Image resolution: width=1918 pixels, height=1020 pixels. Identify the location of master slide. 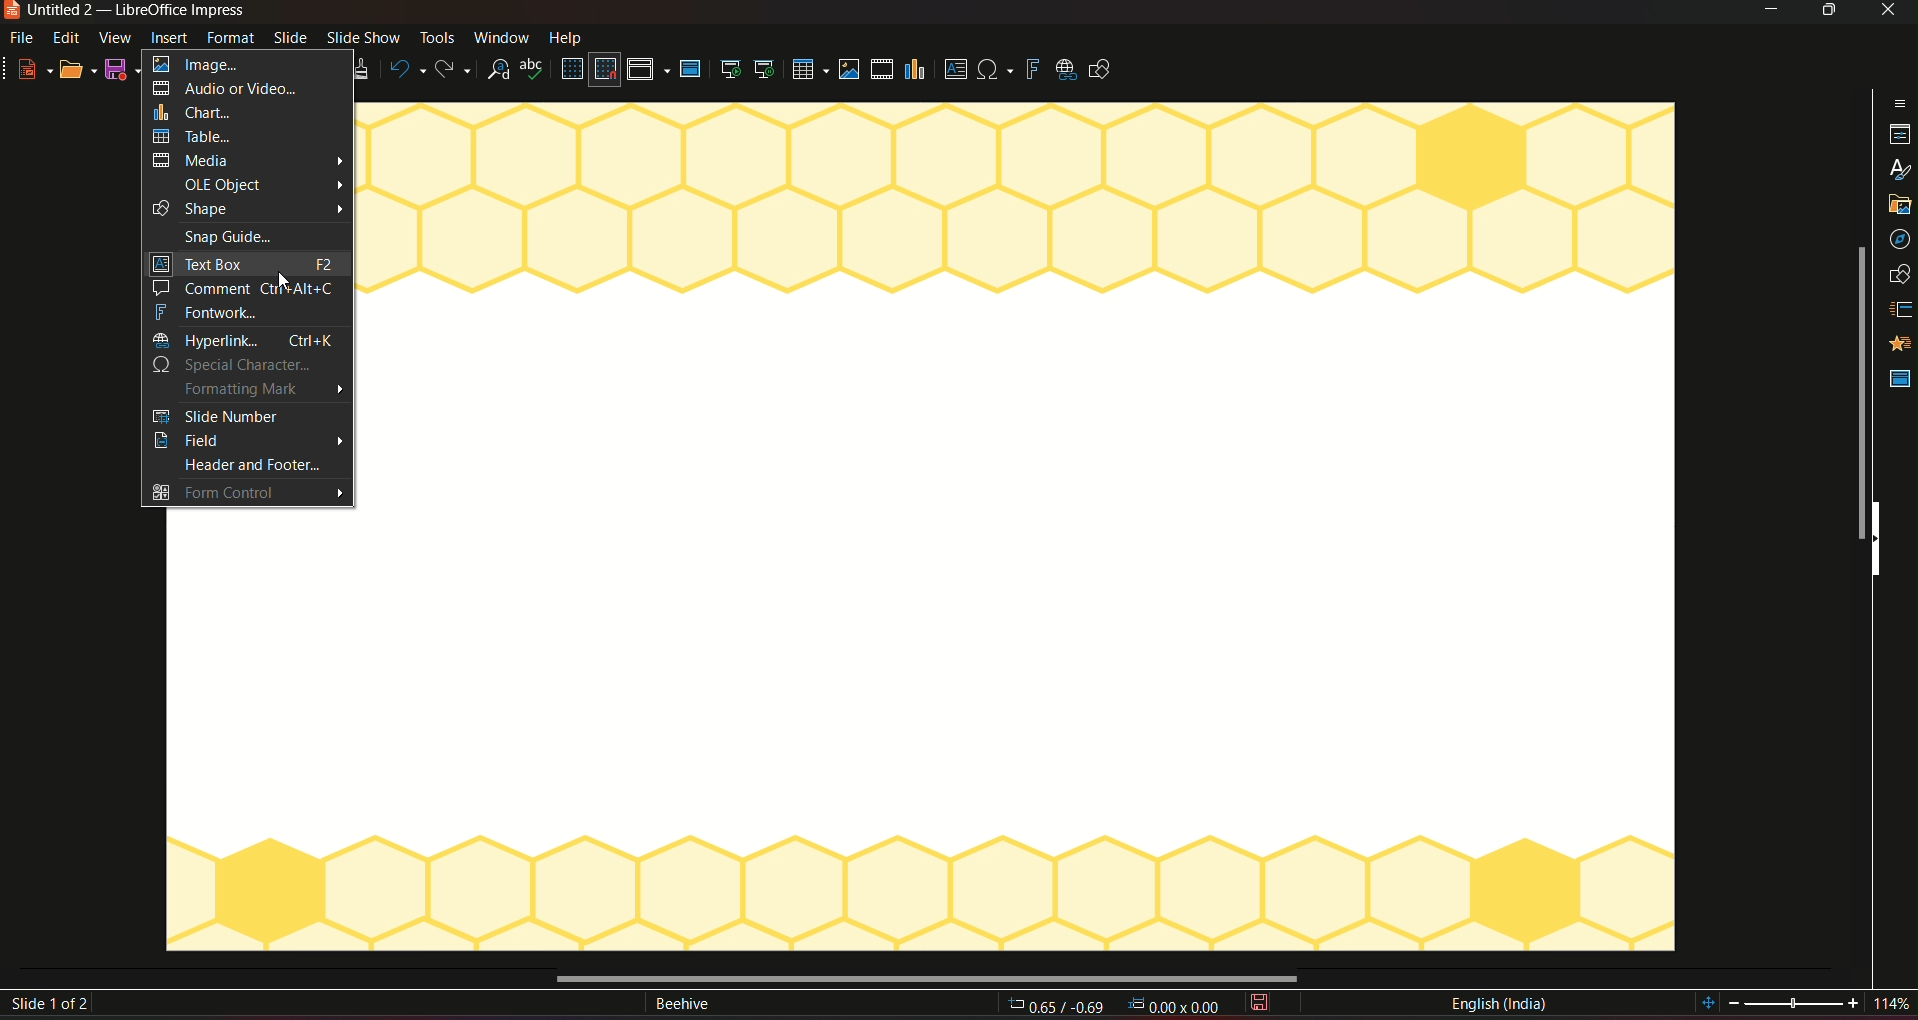
(1898, 377).